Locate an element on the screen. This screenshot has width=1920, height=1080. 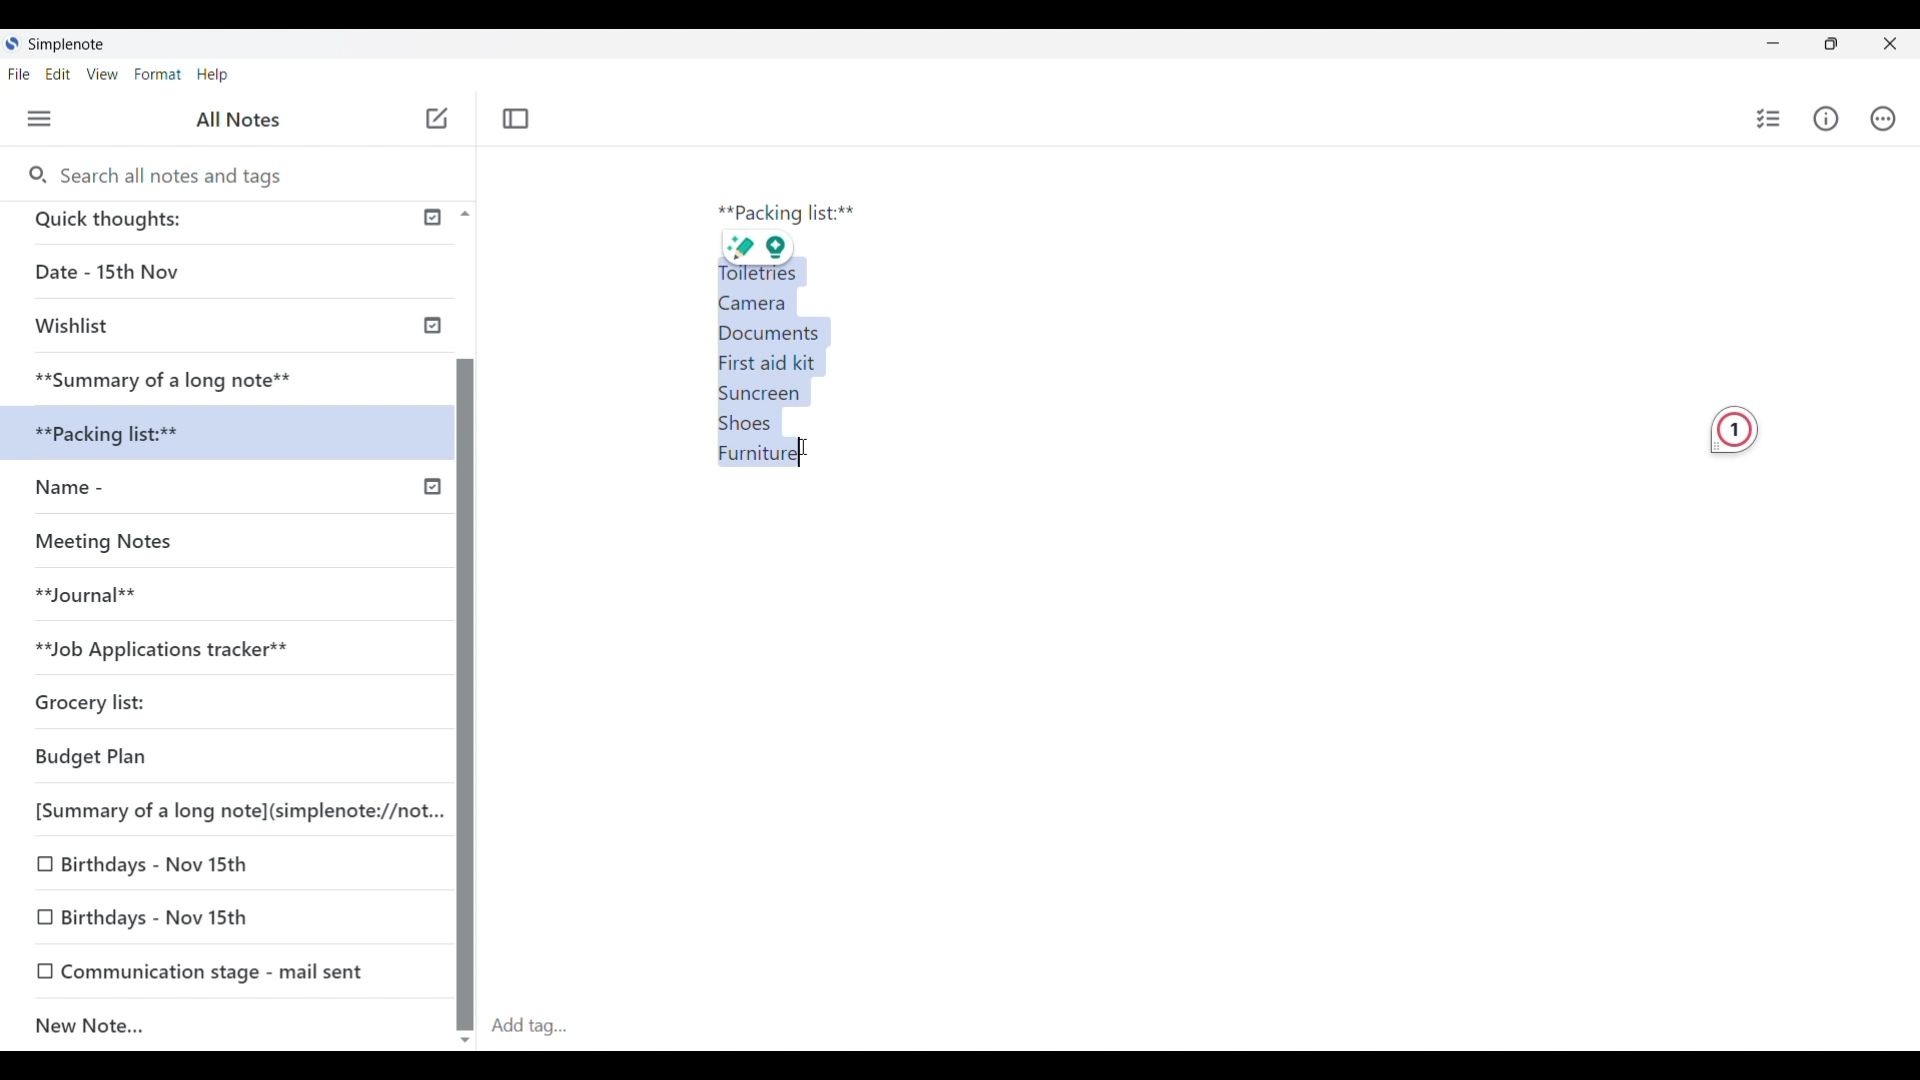
Software logo is located at coordinates (11, 43).